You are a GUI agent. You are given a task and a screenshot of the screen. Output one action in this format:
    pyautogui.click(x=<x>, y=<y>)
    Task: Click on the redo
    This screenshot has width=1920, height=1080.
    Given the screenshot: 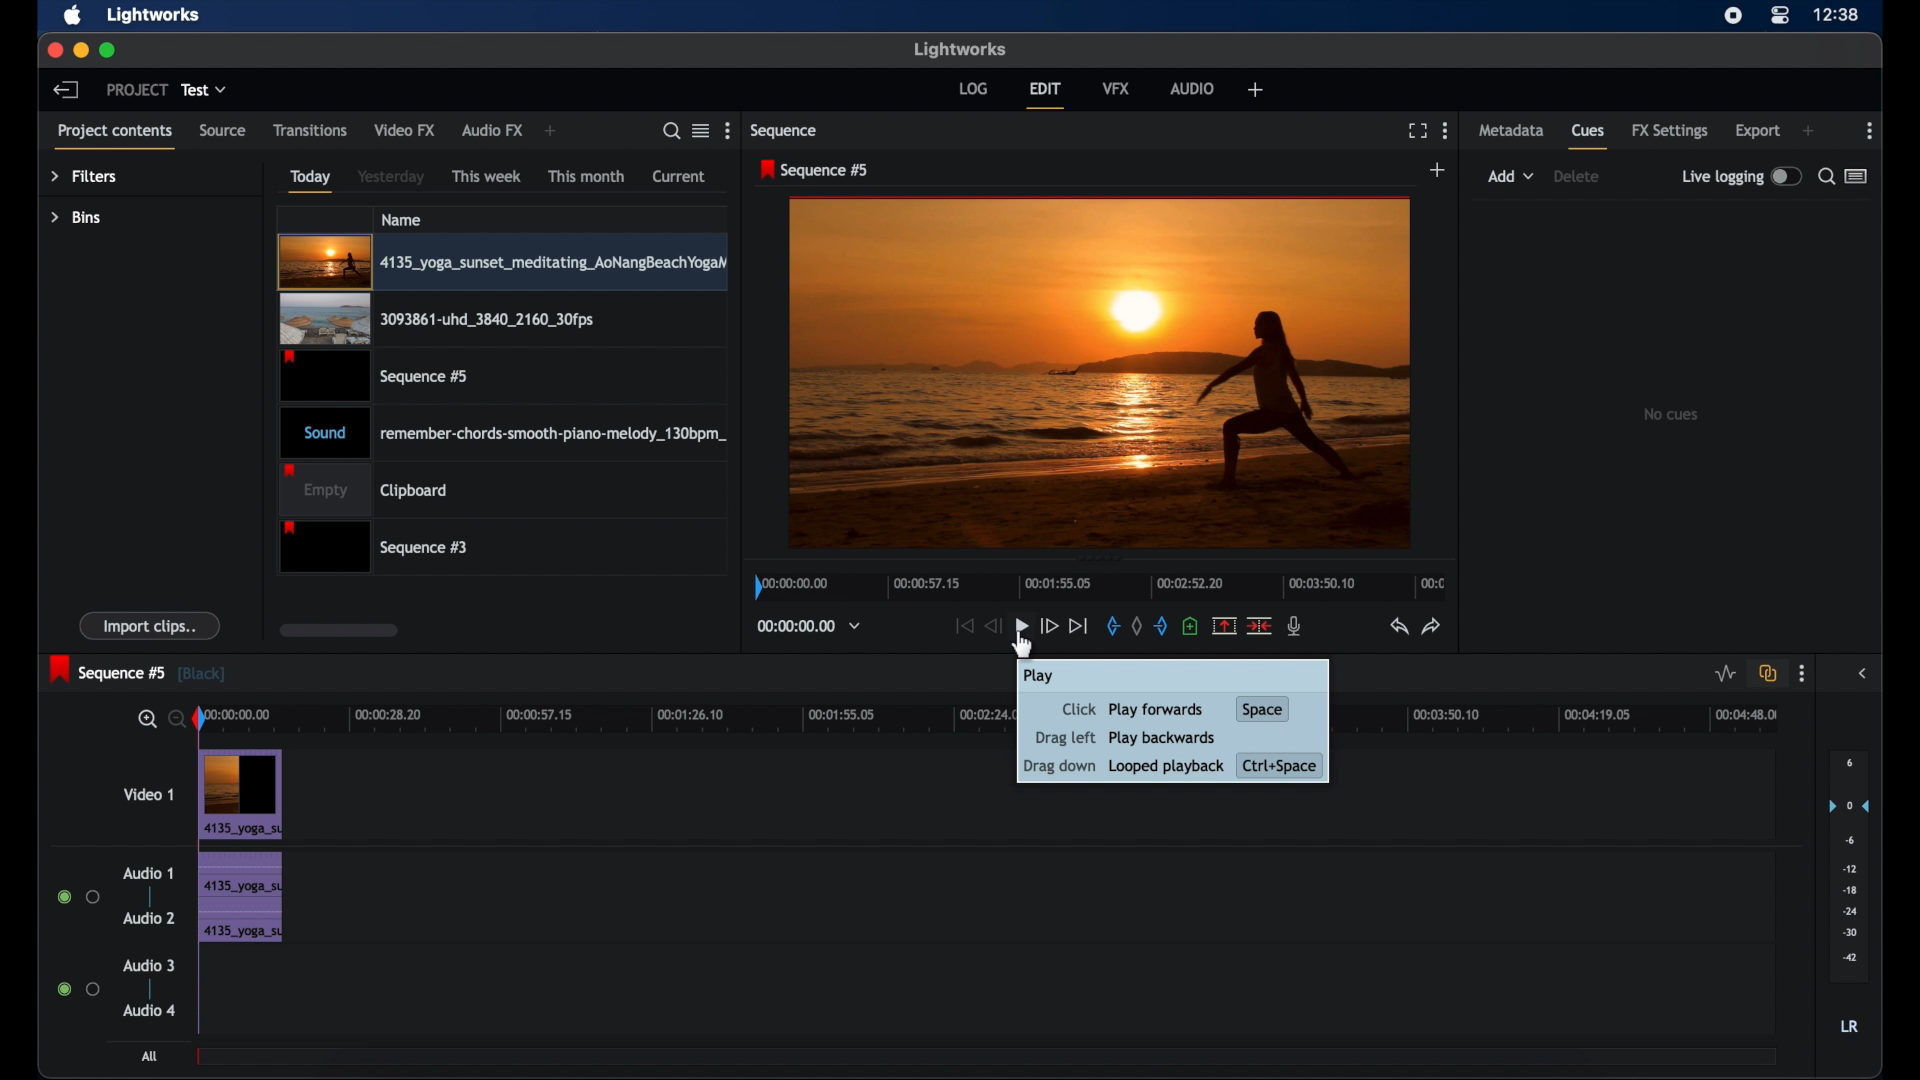 What is the action you would take?
    pyautogui.click(x=1432, y=626)
    